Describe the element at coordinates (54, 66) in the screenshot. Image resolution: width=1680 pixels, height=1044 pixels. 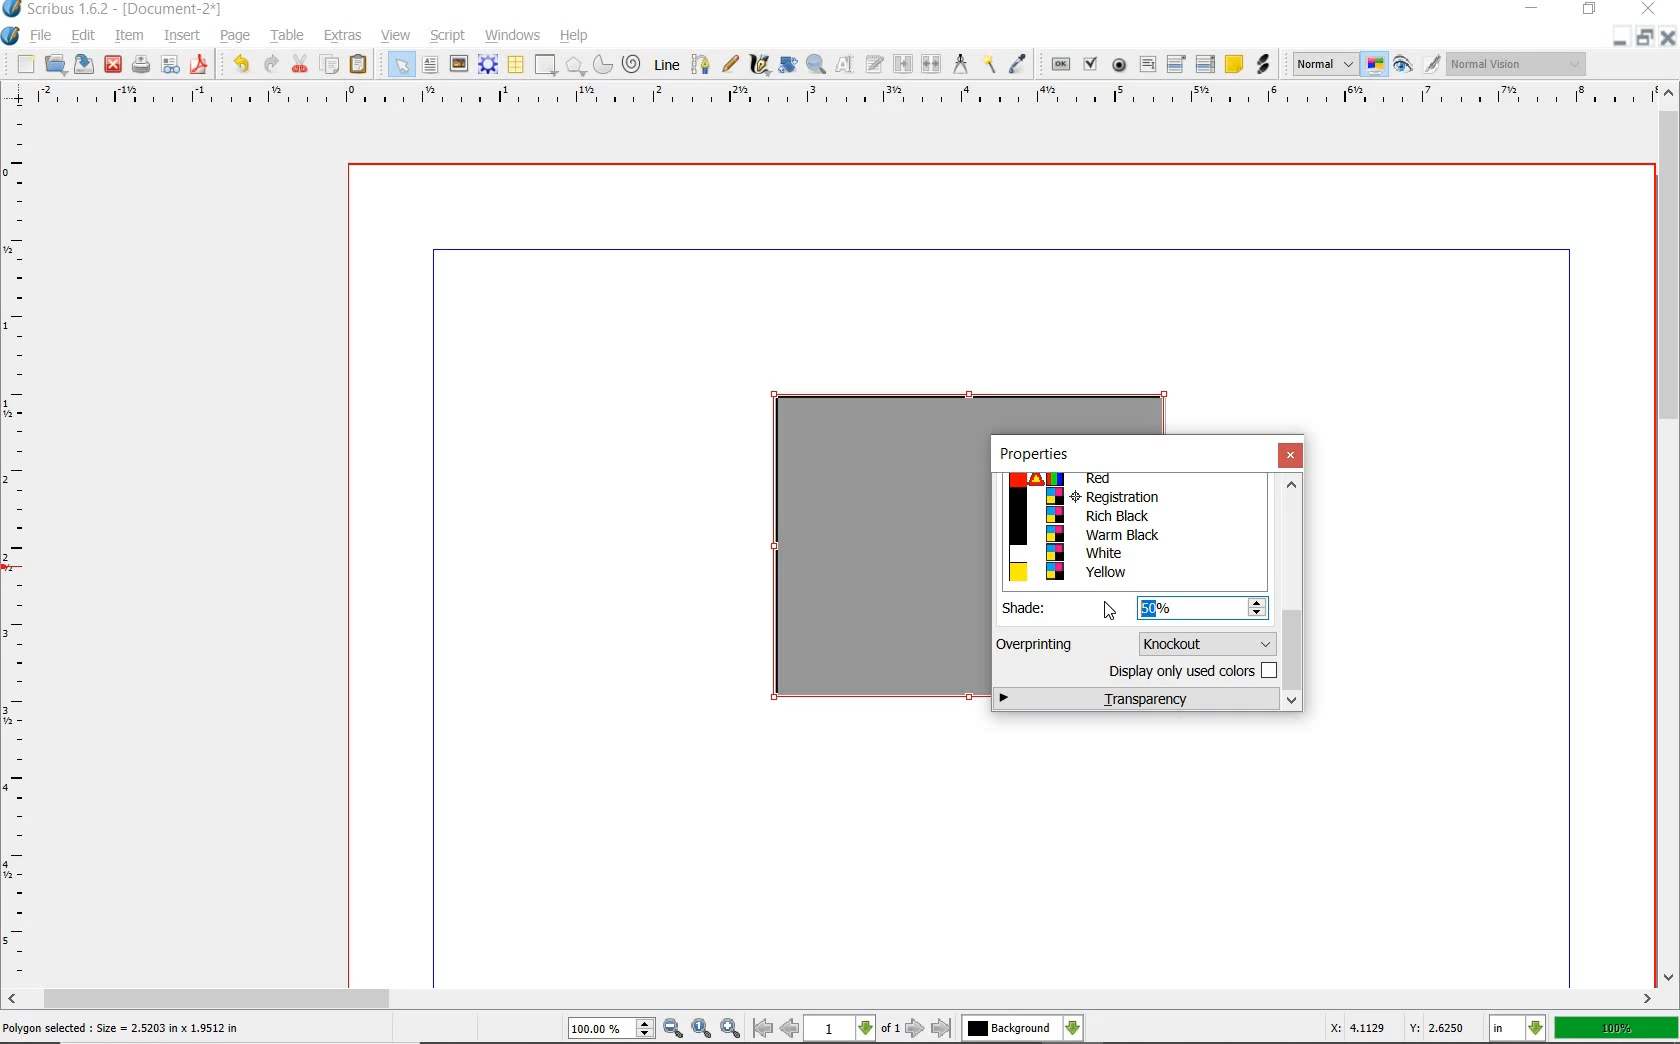
I see `open` at that location.